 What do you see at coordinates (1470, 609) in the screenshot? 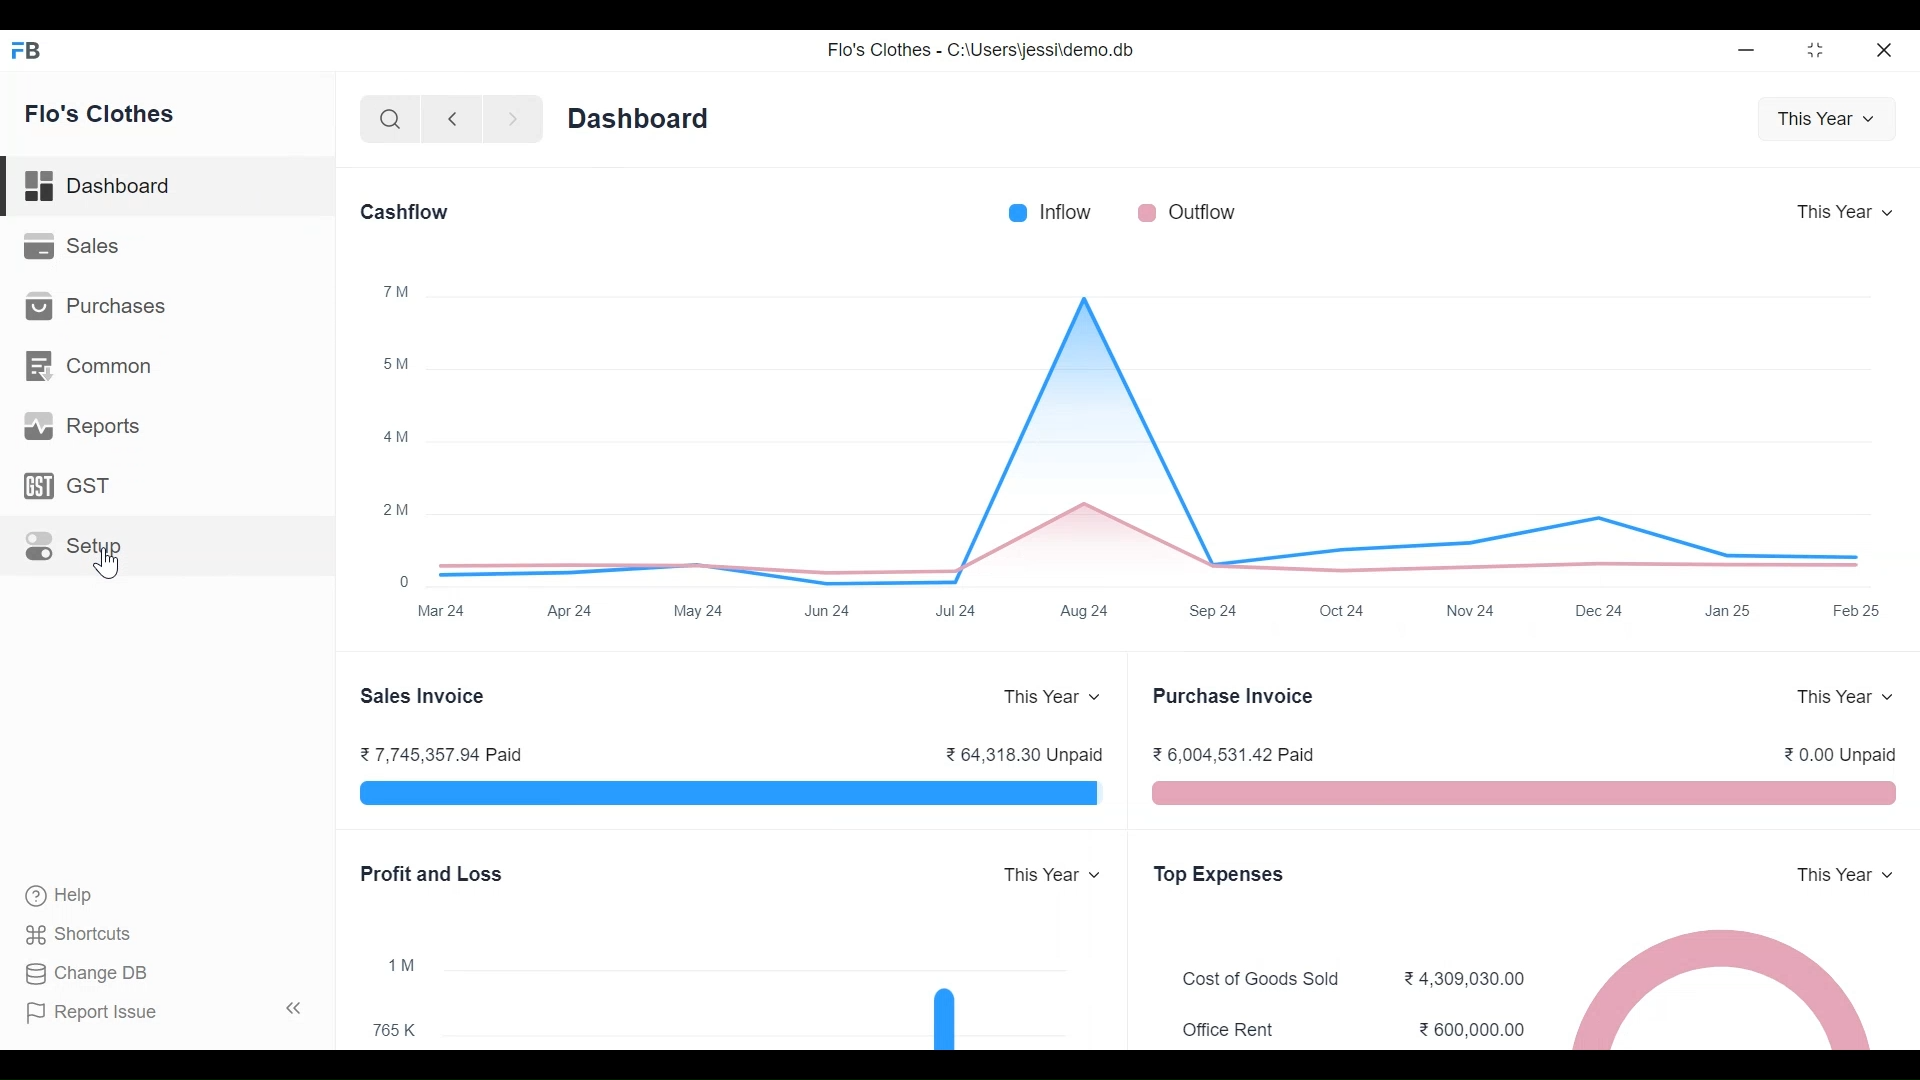
I see `nov 24` at bounding box center [1470, 609].